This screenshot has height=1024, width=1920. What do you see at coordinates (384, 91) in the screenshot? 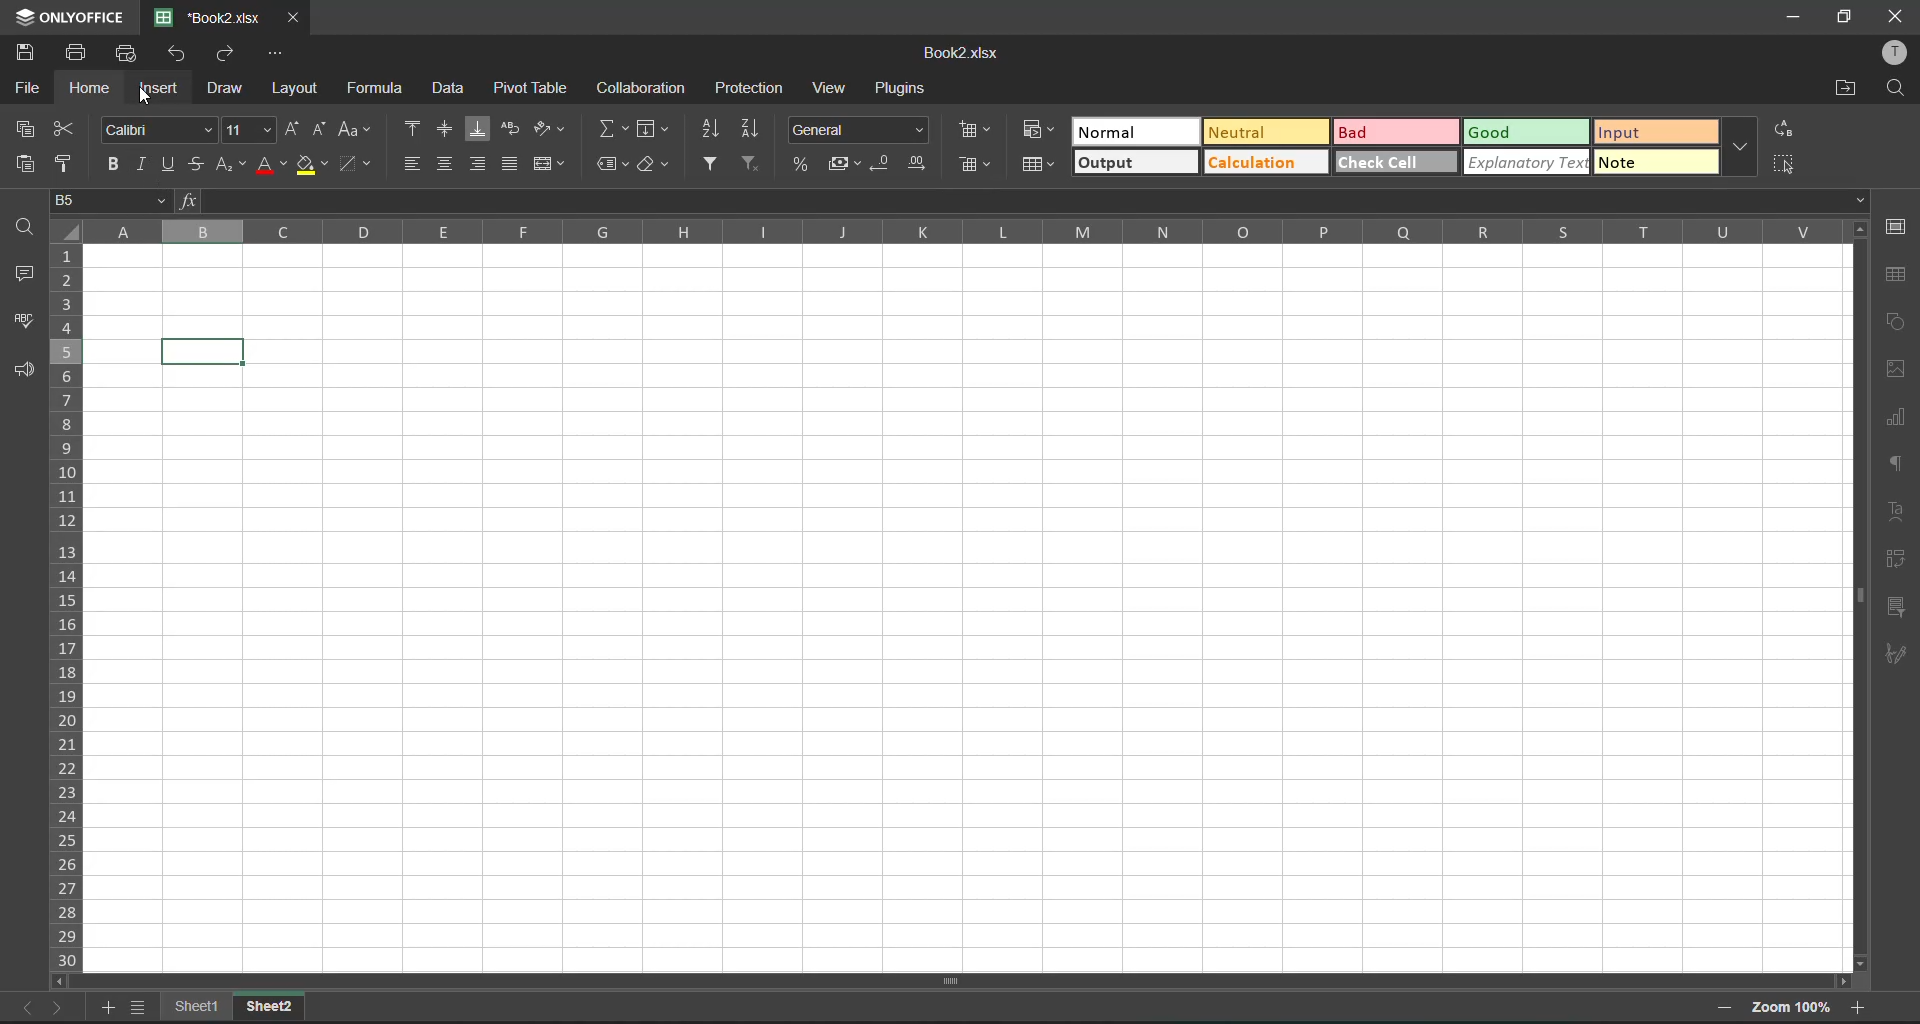
I see `formula` at bounding box center [384, 91].